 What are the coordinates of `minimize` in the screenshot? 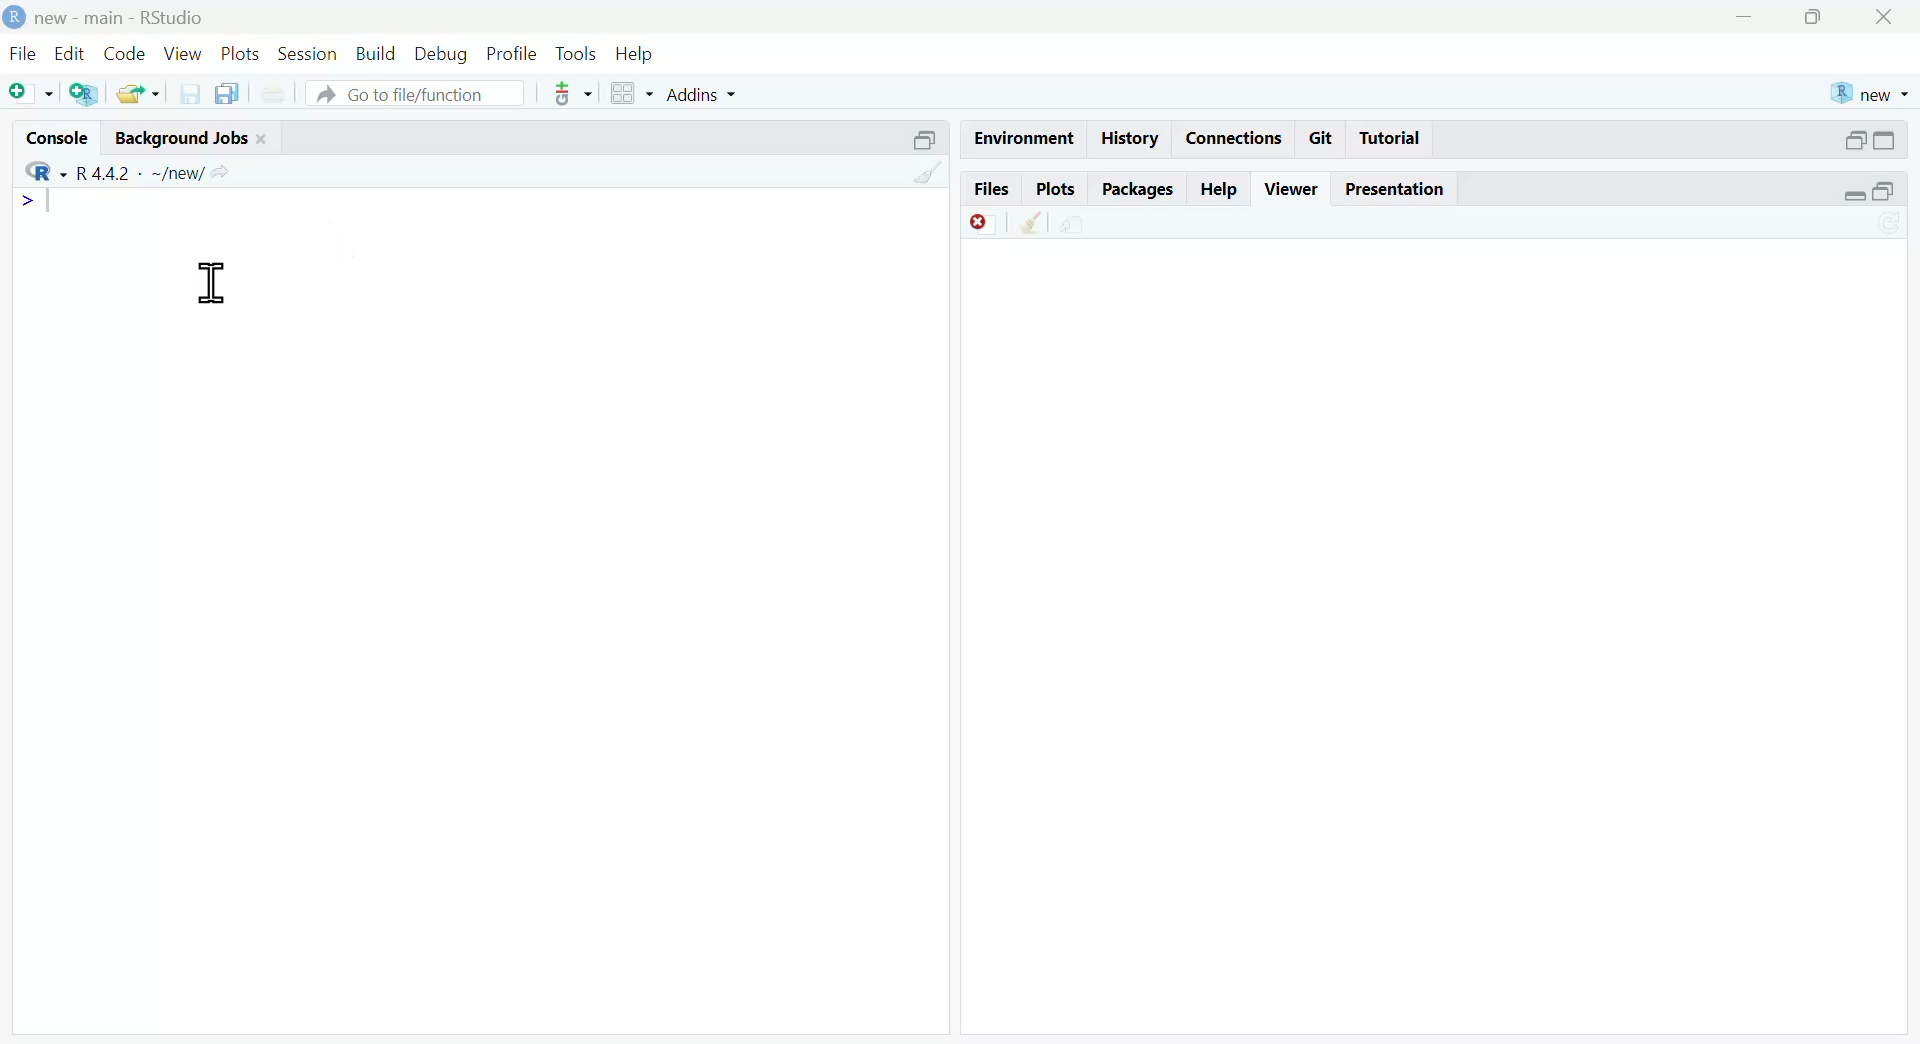 It's located at (1755, 20).